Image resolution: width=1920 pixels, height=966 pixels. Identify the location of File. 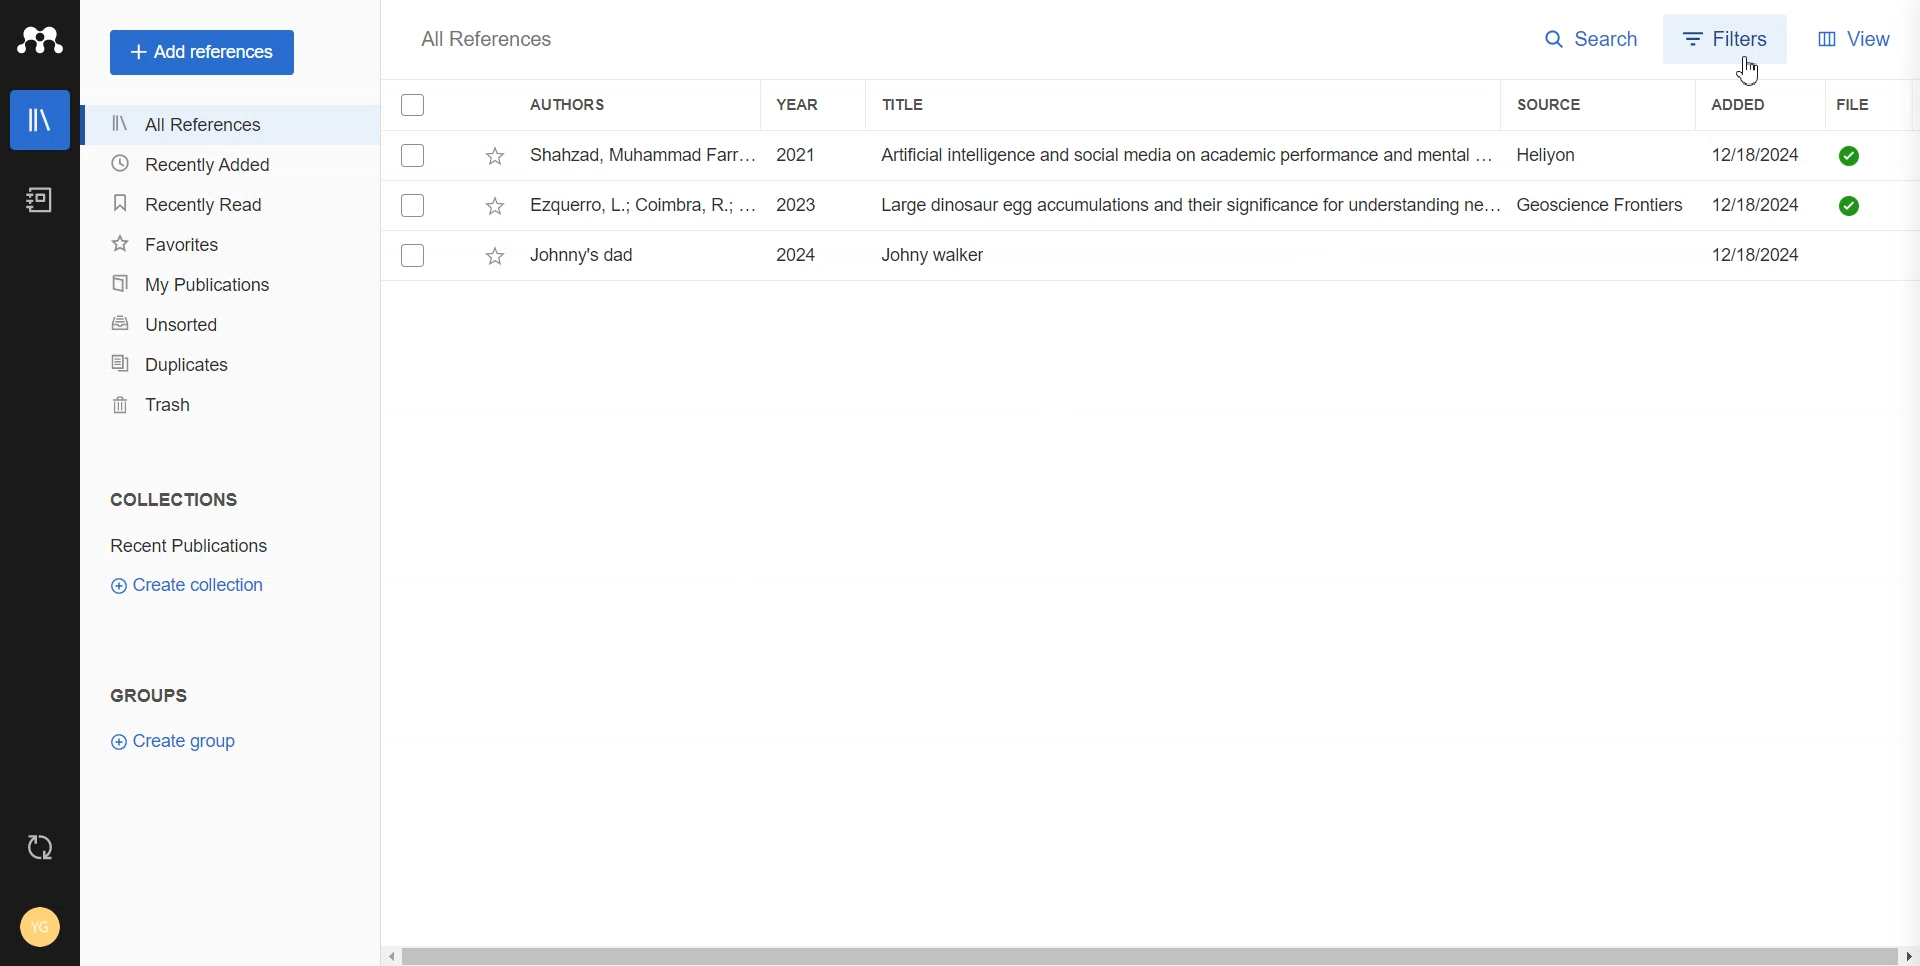
(1877, 105).